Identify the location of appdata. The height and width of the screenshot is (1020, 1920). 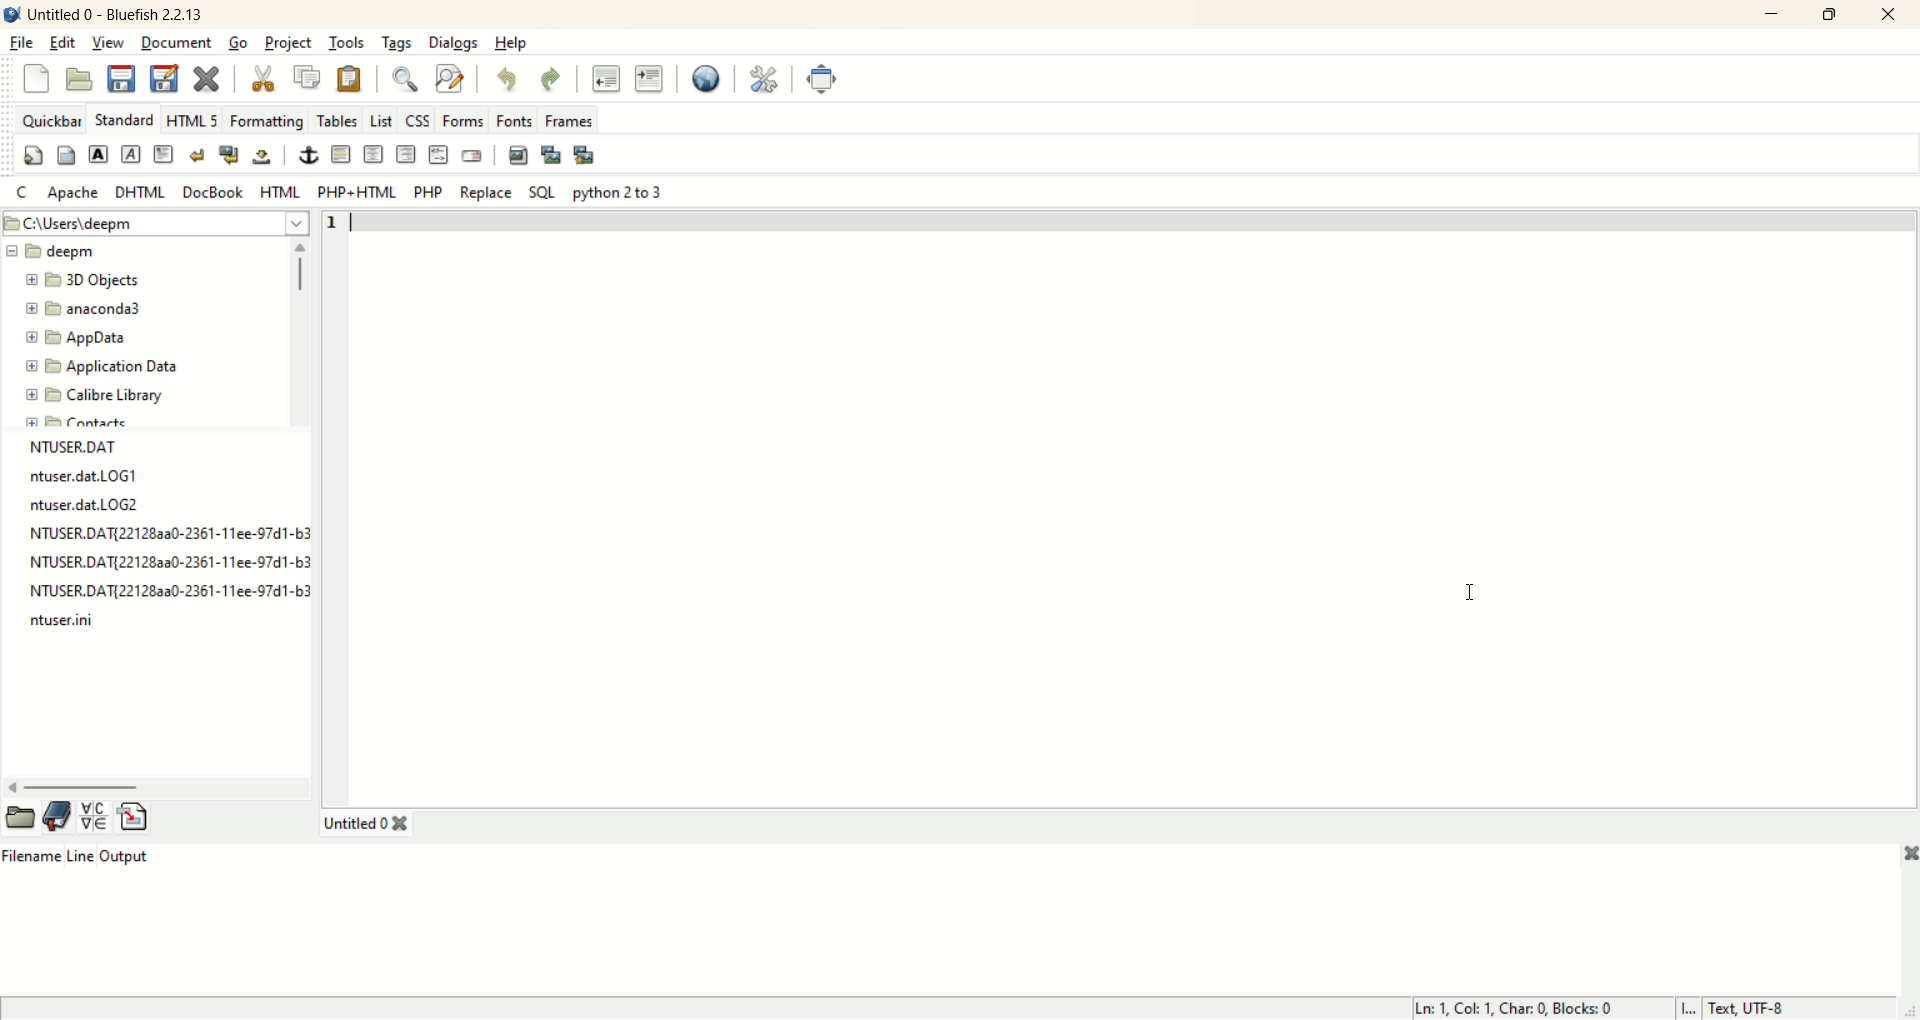
(75, 337).